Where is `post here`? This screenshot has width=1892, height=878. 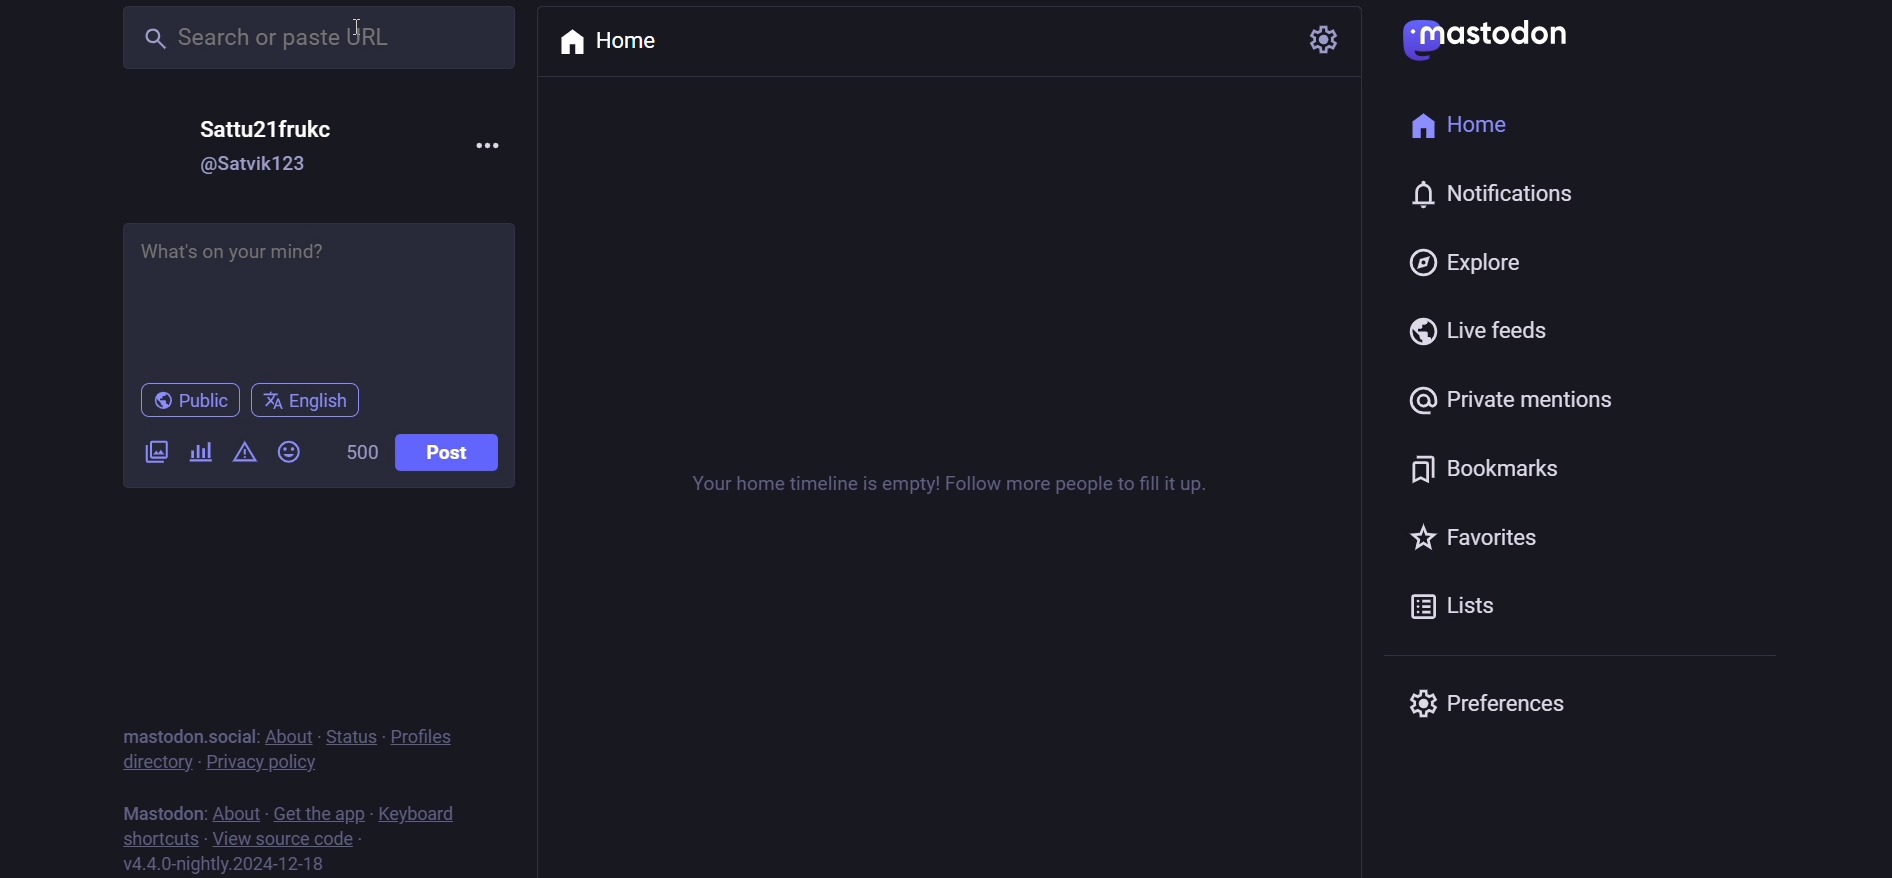 post here is located at coordinates (314, 293).